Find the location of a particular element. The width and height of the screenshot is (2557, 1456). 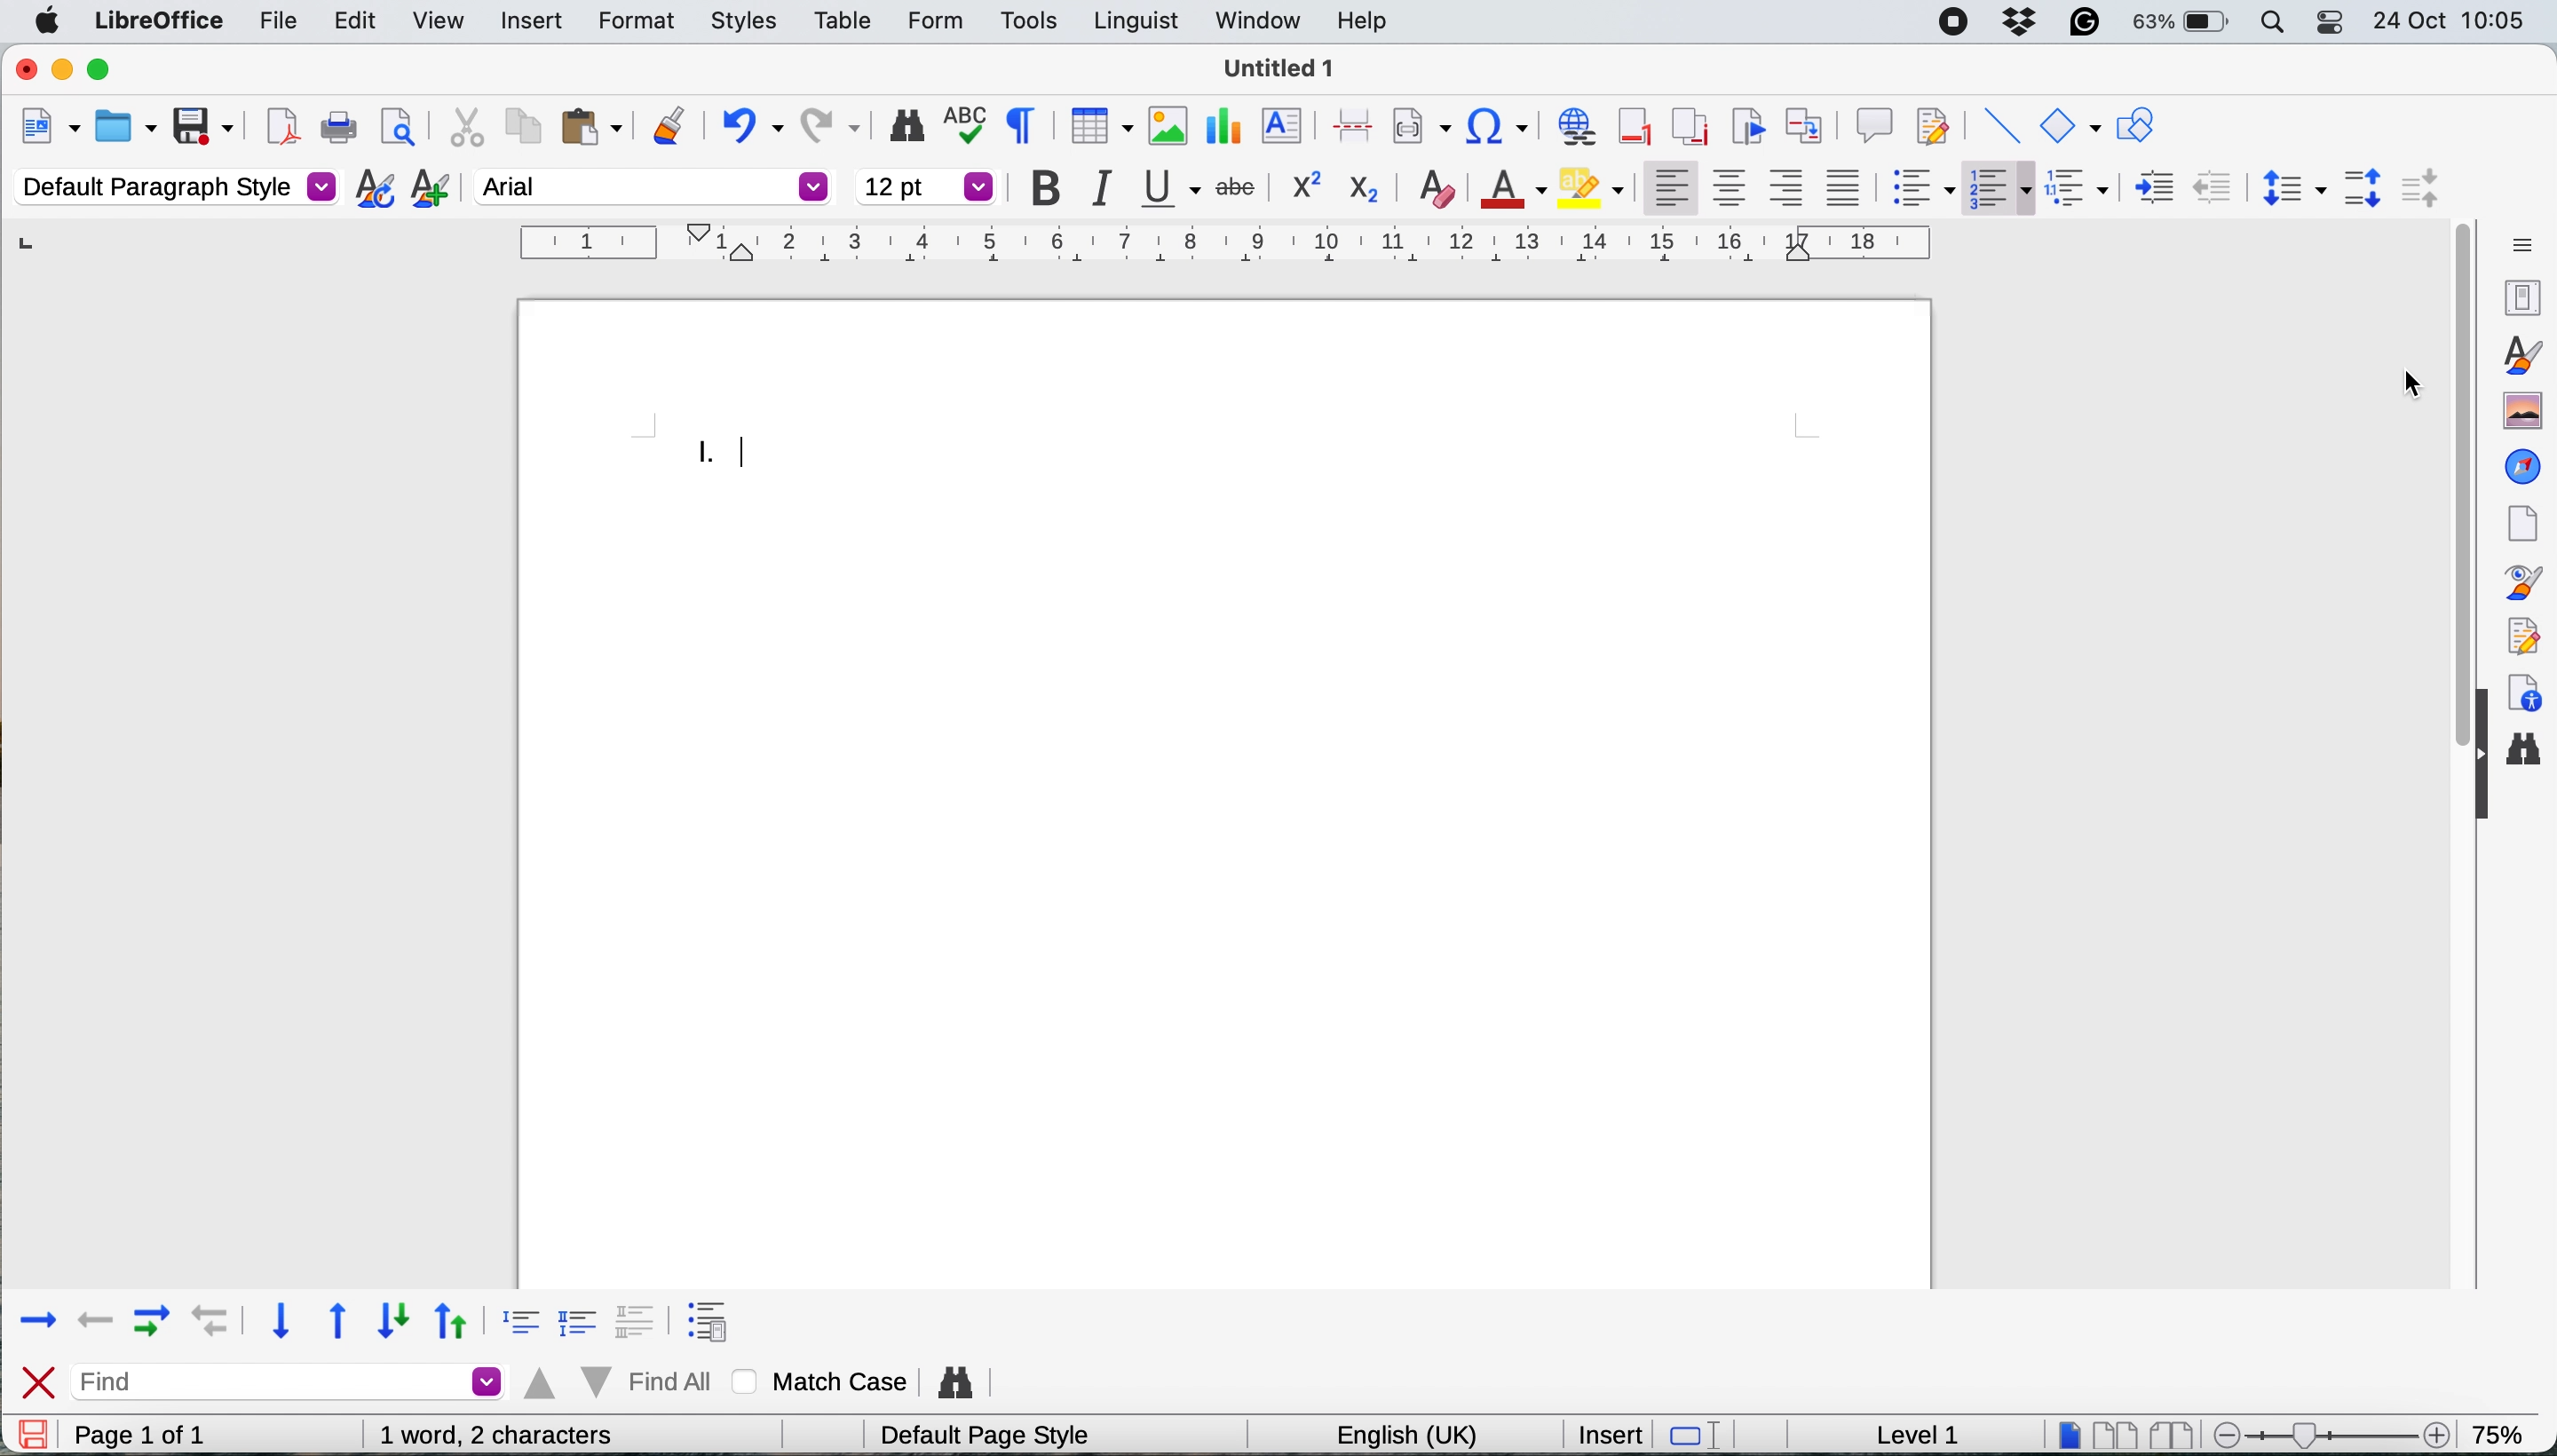

single page view is located at coordinates (2069, 1433).